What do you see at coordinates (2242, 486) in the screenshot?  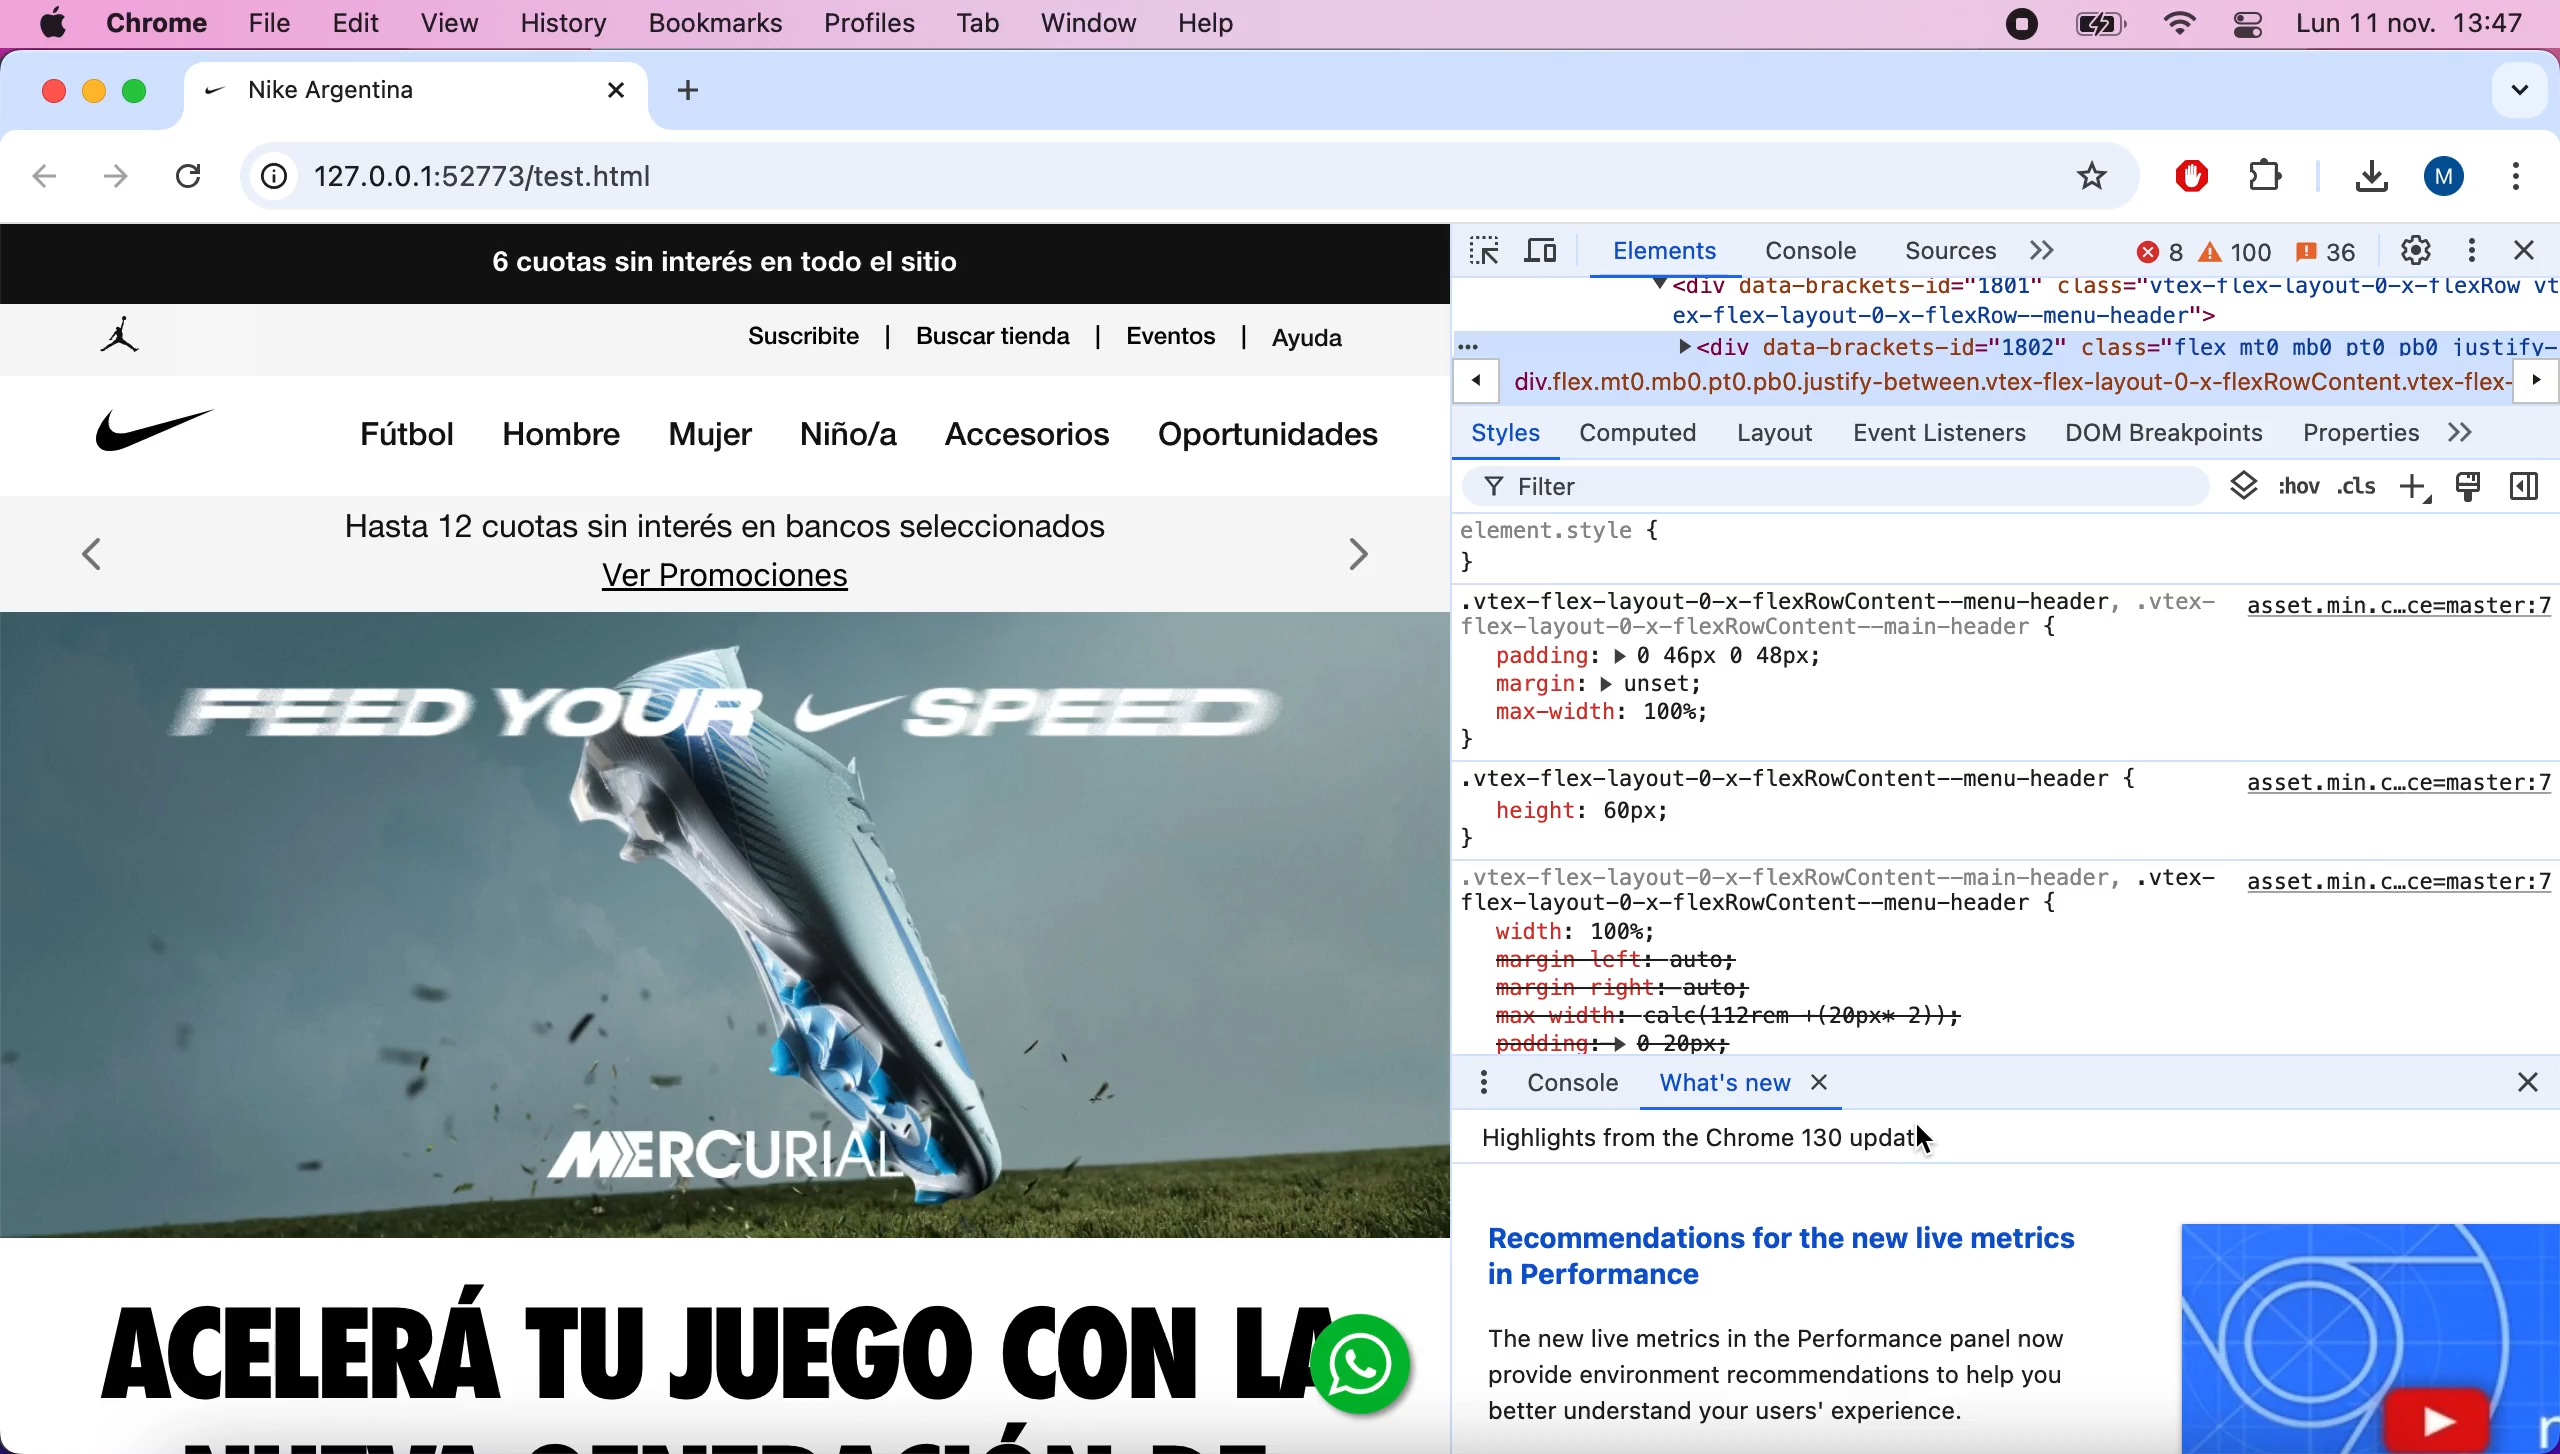 I see `toggle css layer` at bounding box center [2242, 486].